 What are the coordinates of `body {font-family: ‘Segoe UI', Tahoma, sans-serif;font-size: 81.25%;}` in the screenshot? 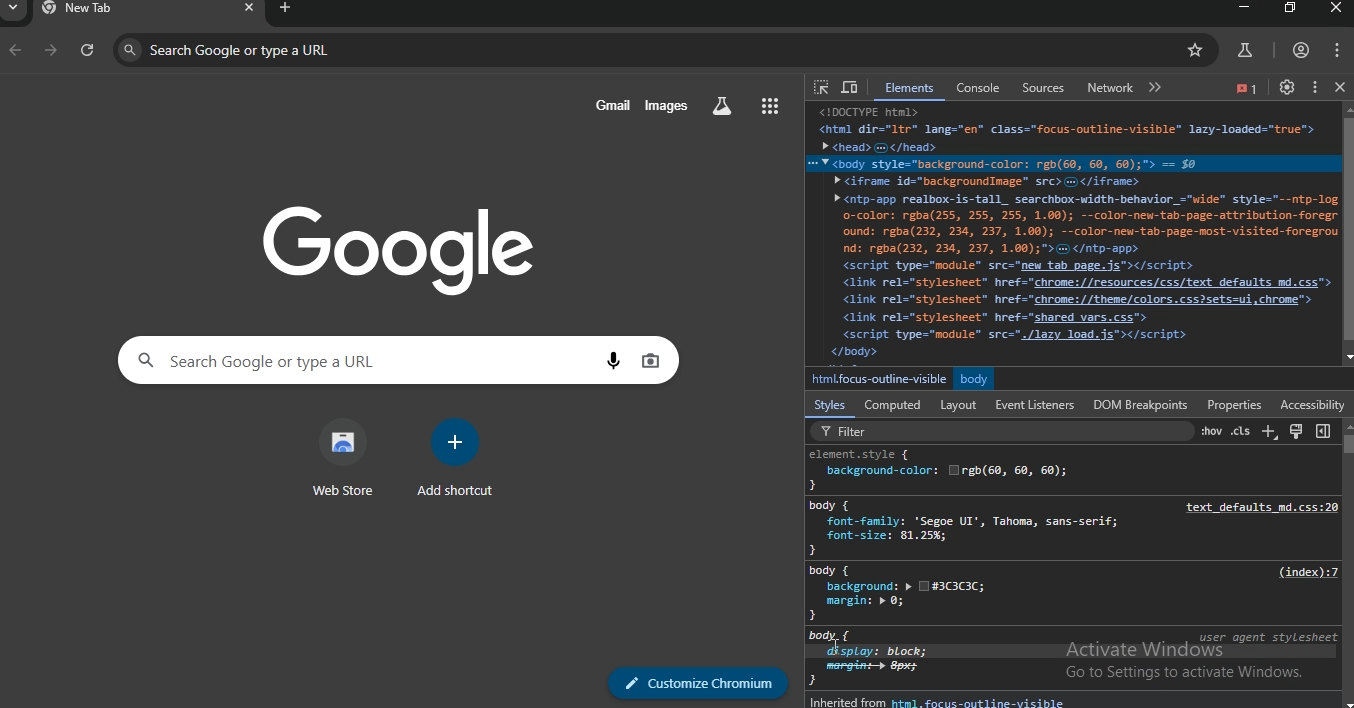 It's located at (971, 529).